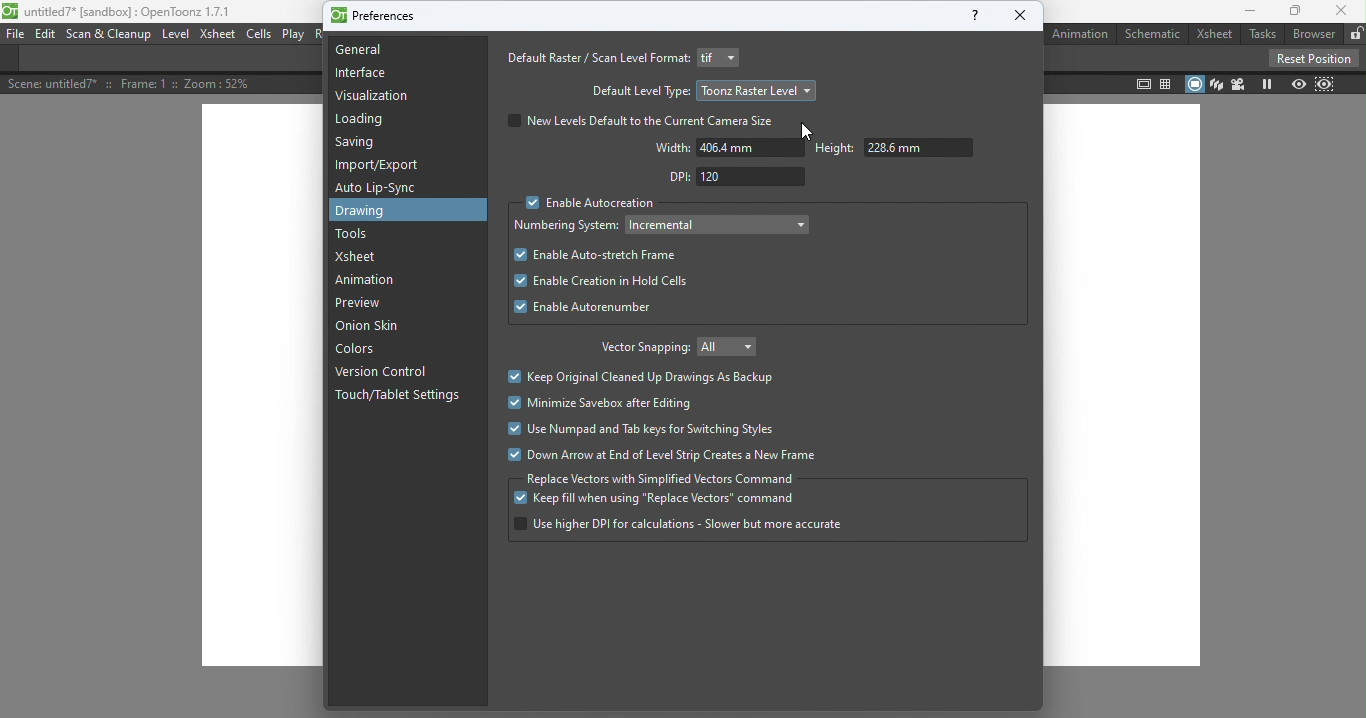  I want to click on Saving, so click(358, 144).